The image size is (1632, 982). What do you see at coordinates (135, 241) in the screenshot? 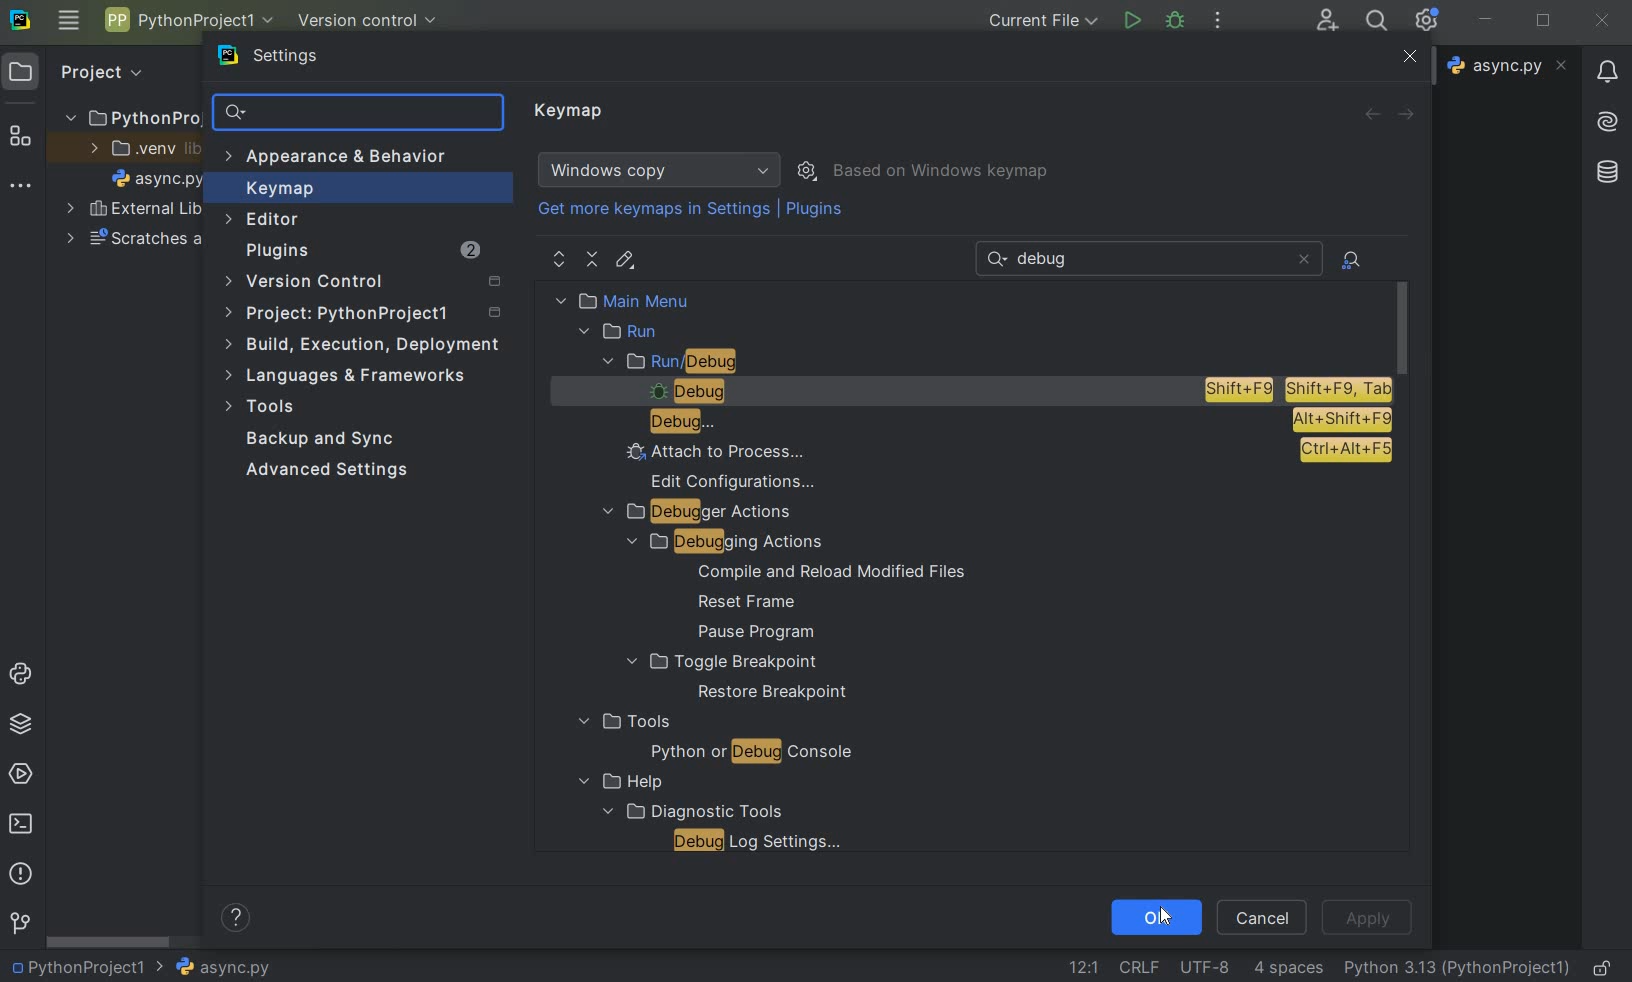
I see `scratches and consoles` at bounding box center [135, 241].